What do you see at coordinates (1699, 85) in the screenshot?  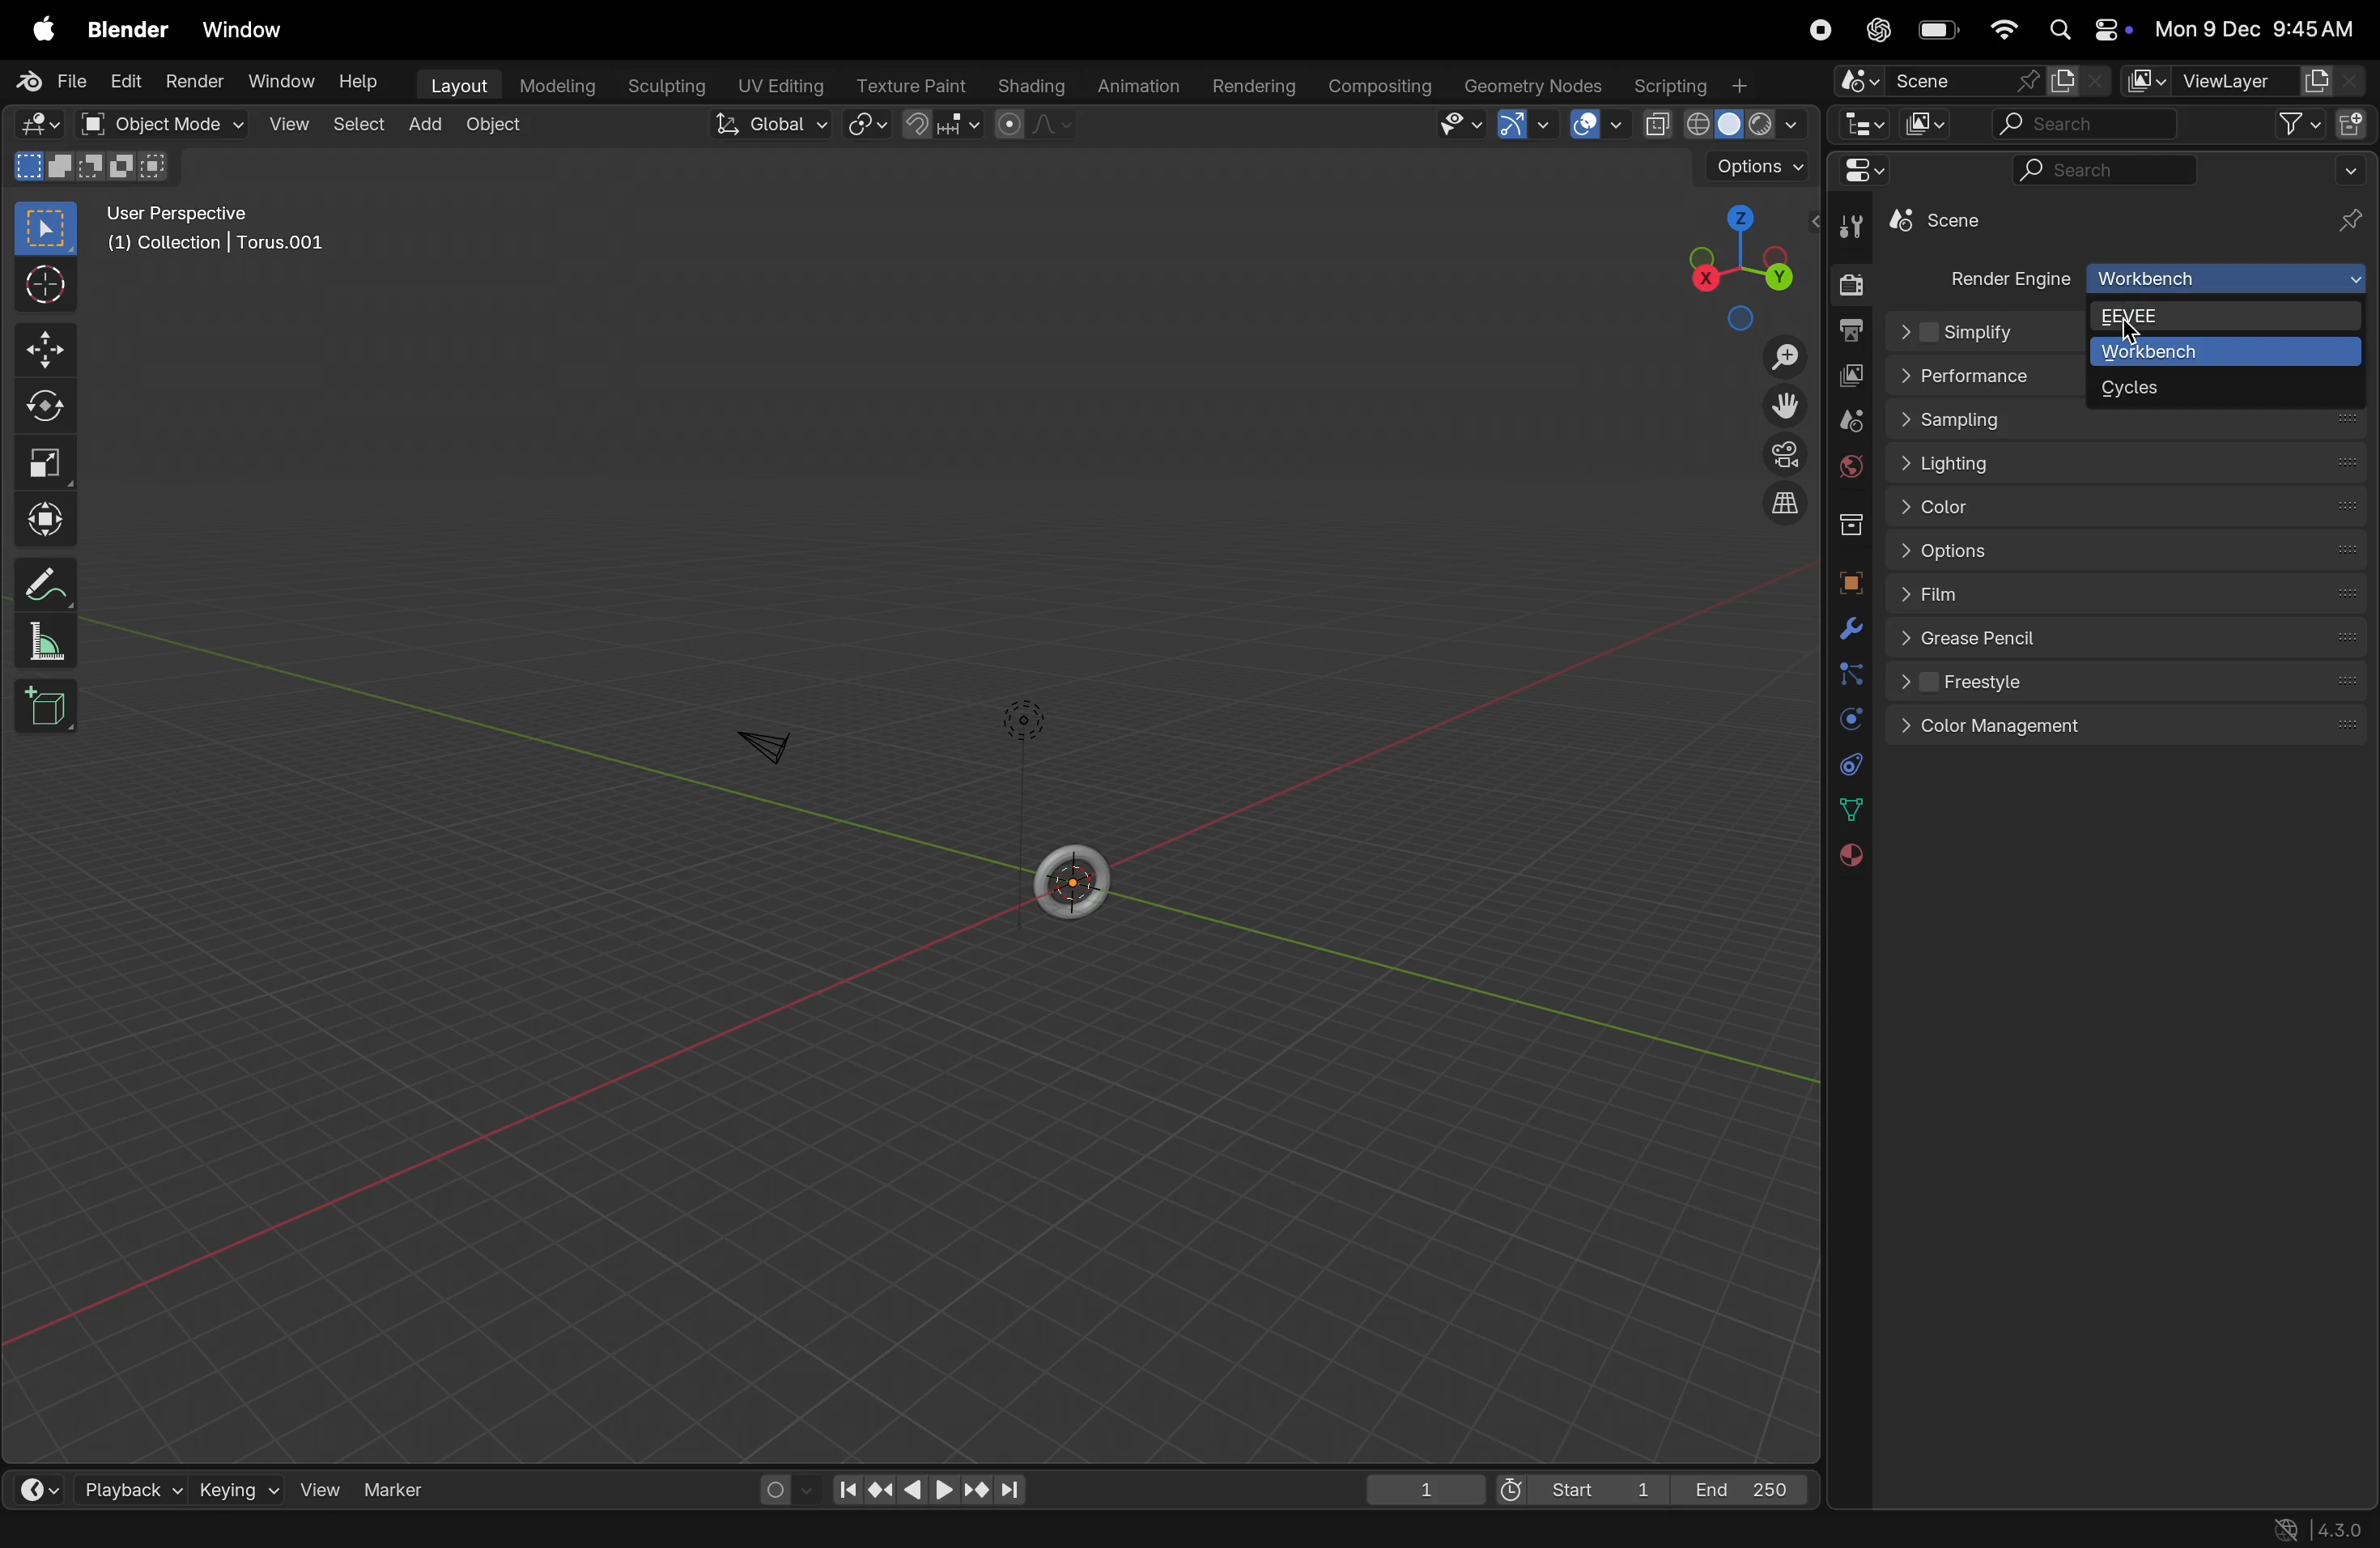 I see `Scripting` at bounding box center [1699, 85].